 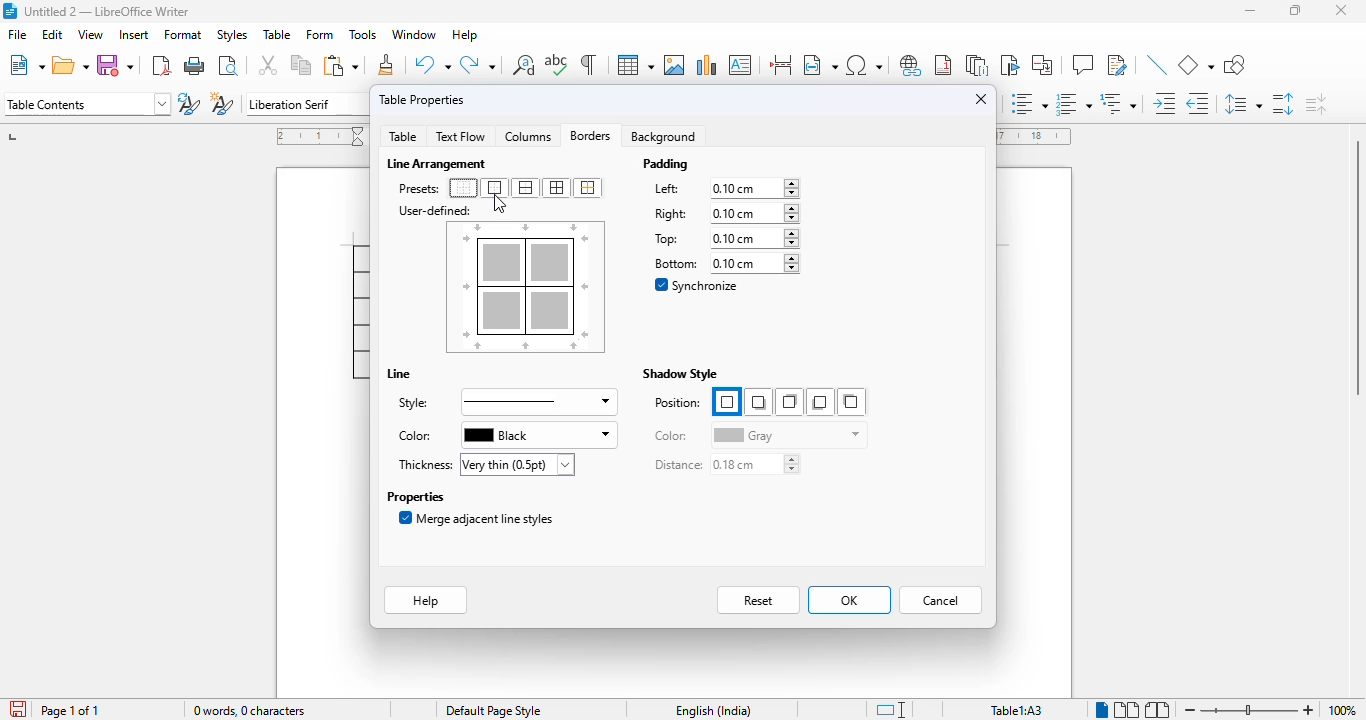 I want to click on print, so click(x=196, y=66).